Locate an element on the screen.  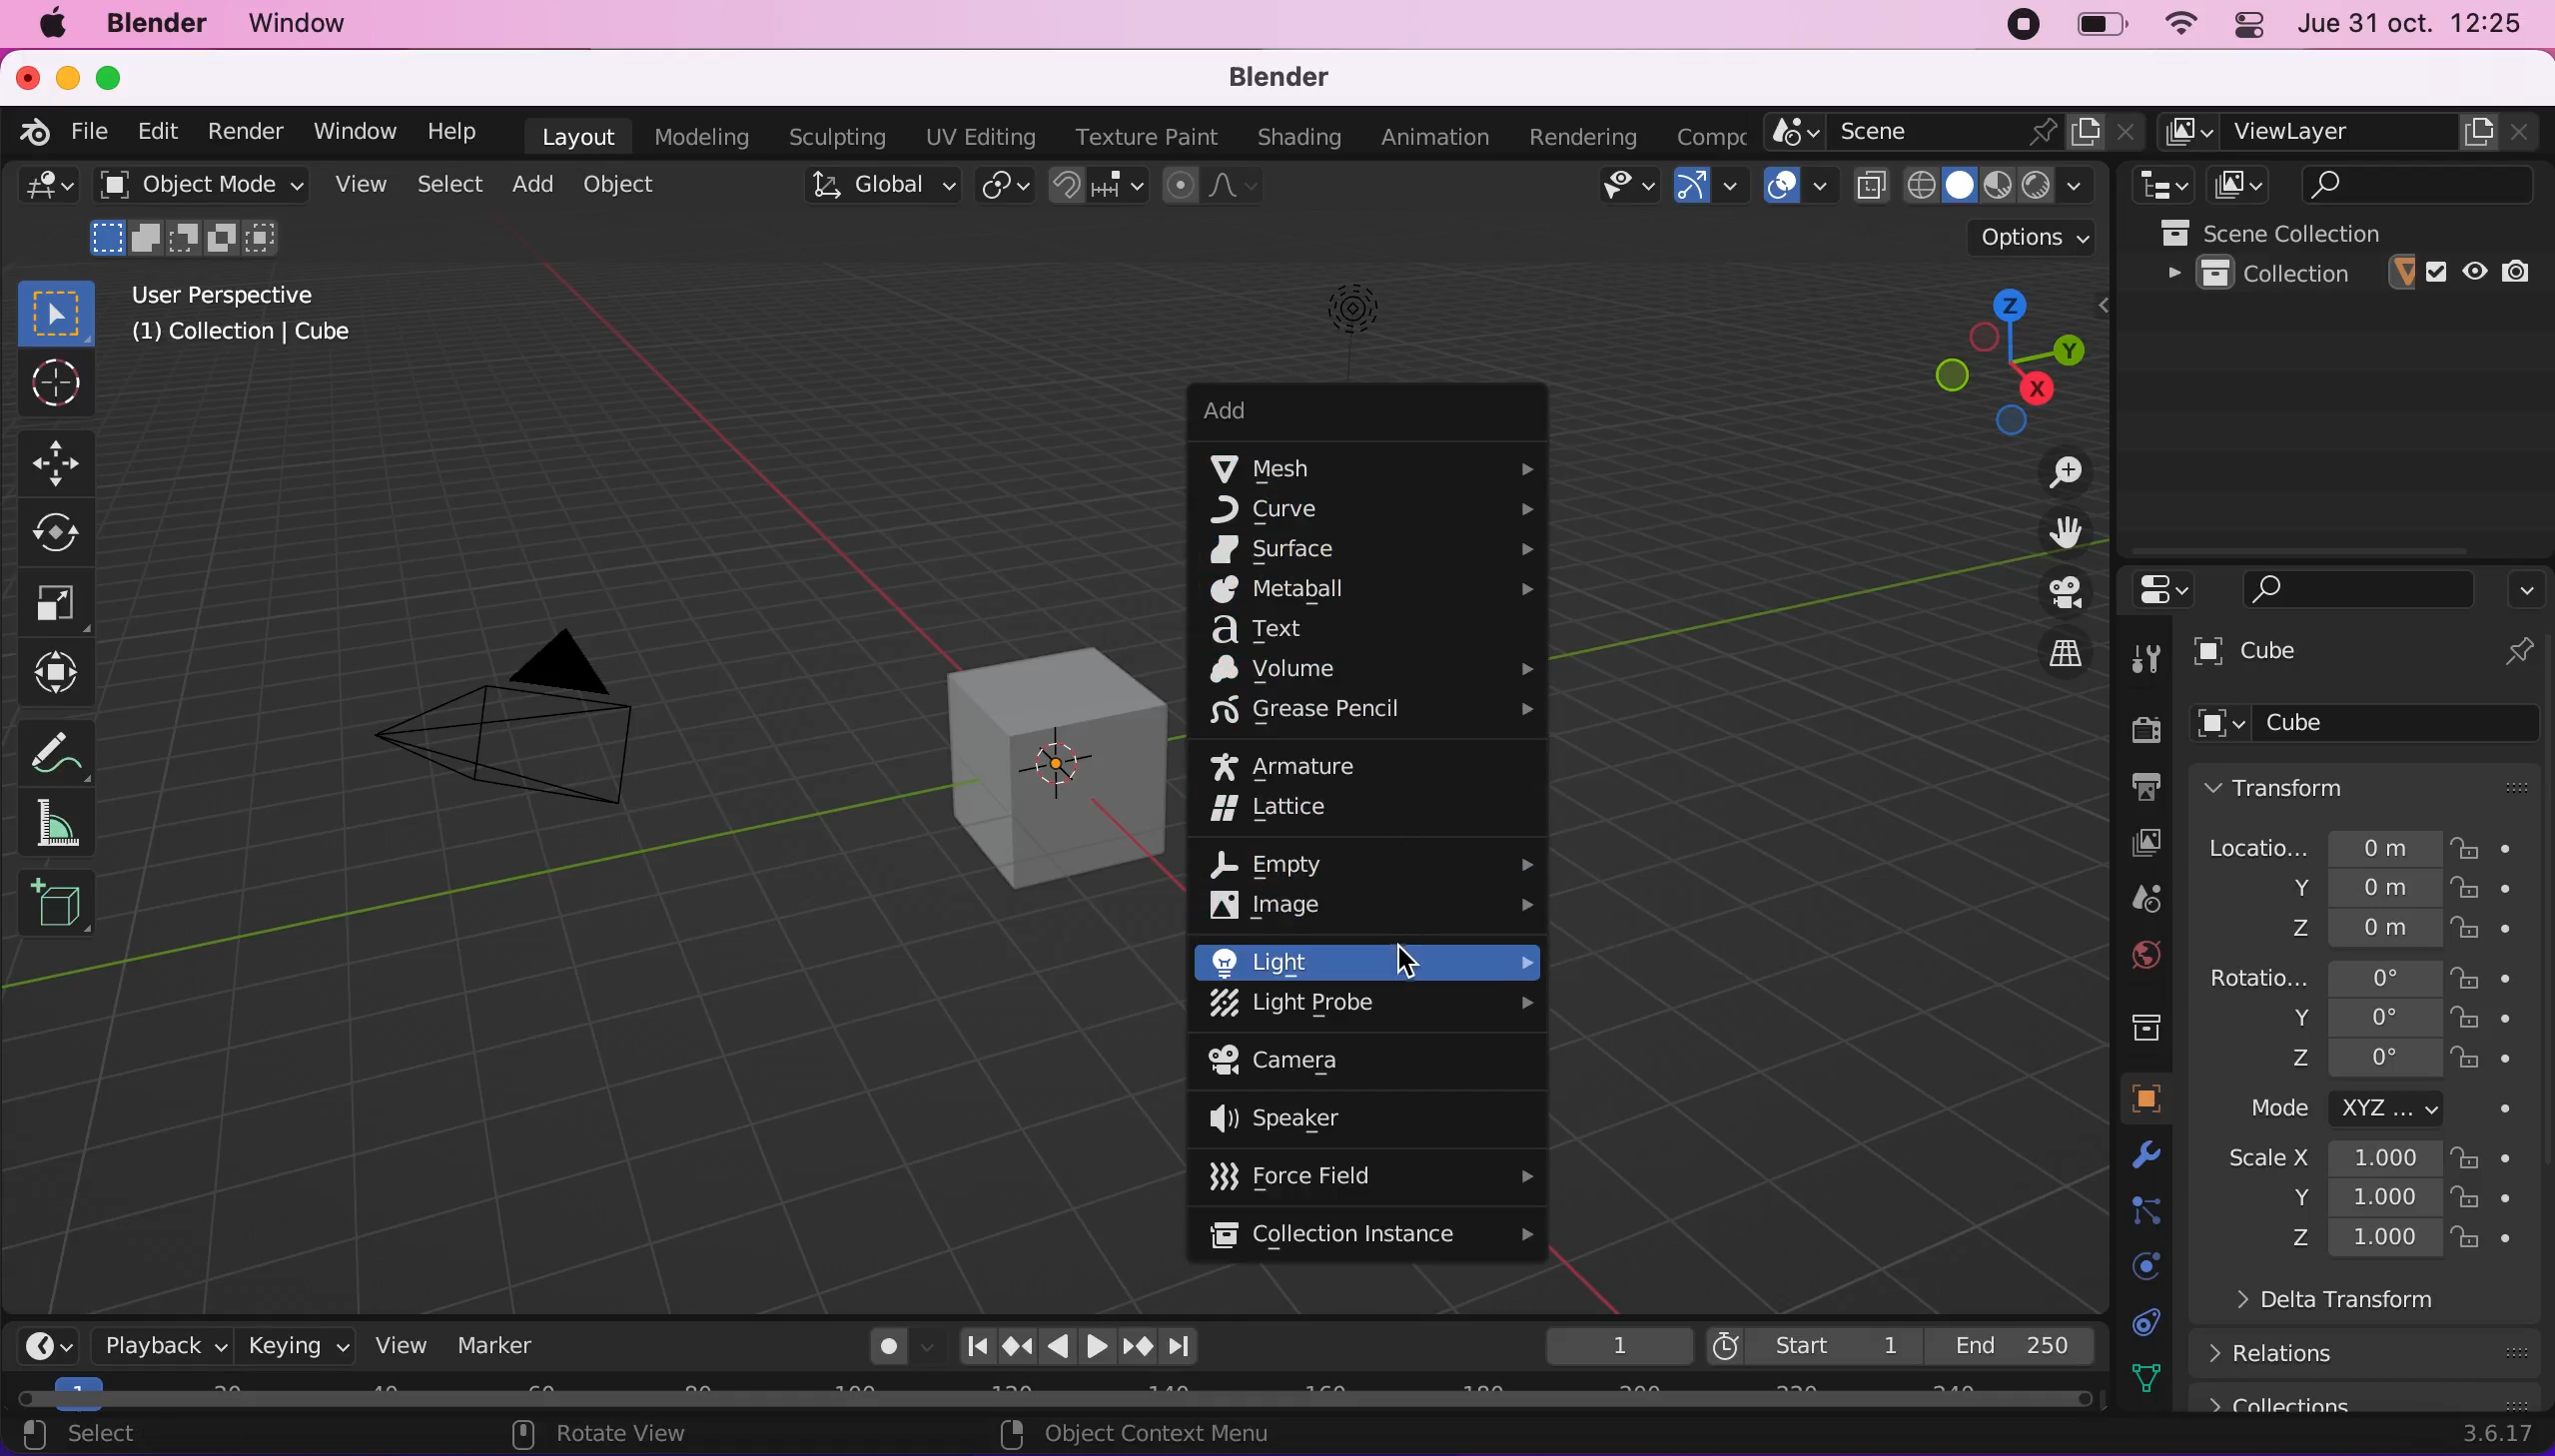
overlays is located at coordinates (1796, 186).